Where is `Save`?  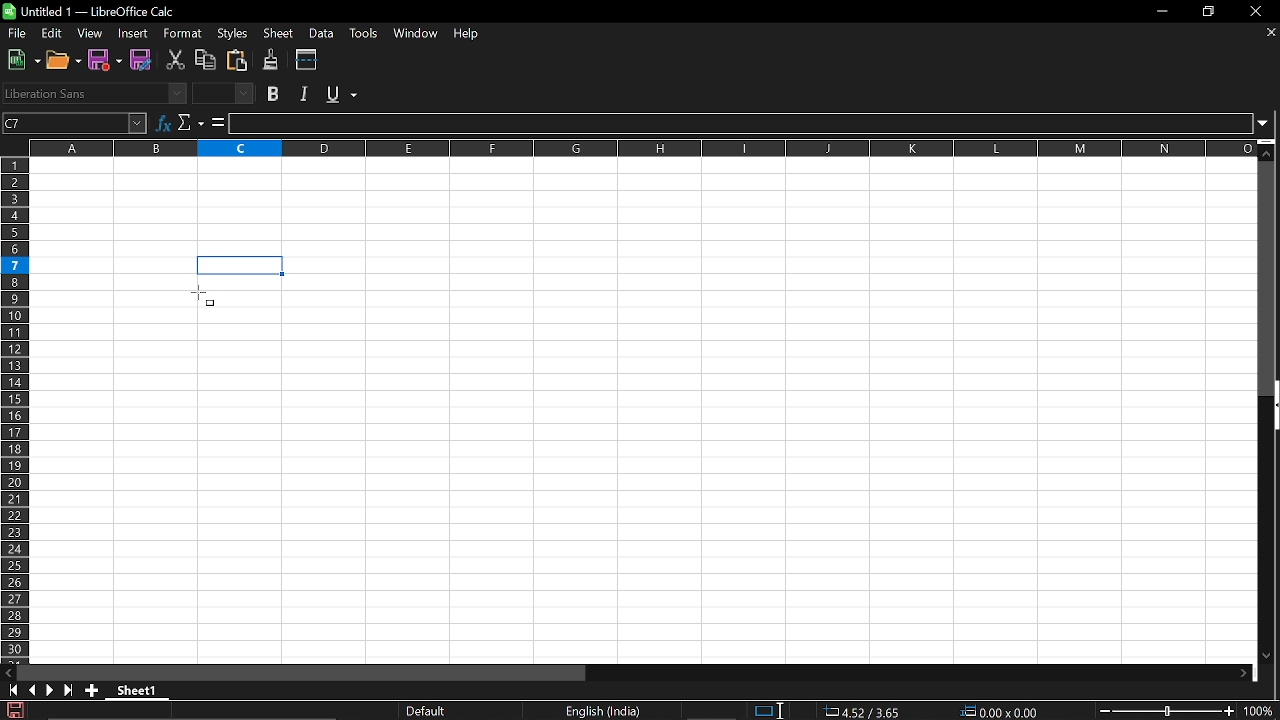
Save is located at coordinates (13, 710).